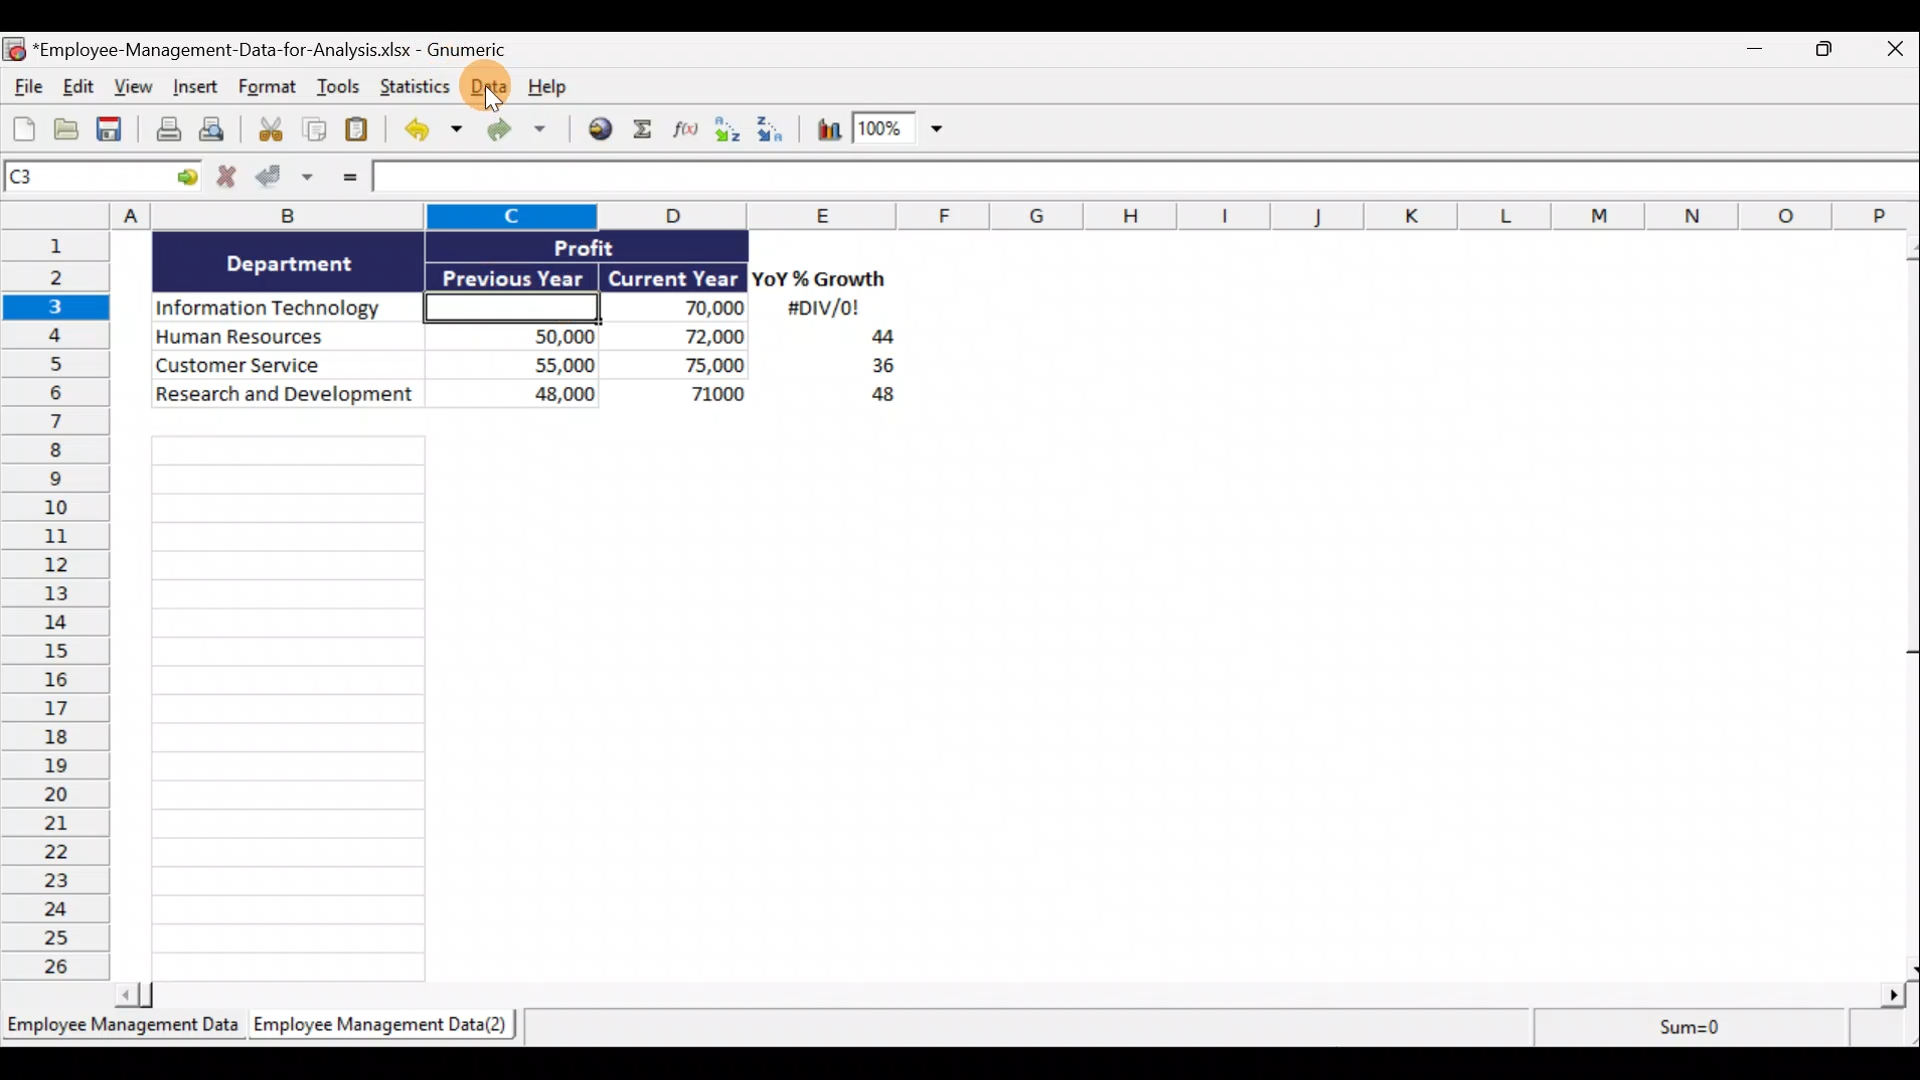  What do you see at coordinates (283, 338) in the screenshot?
I see `Human Resources` at bounding box center [283, 338].